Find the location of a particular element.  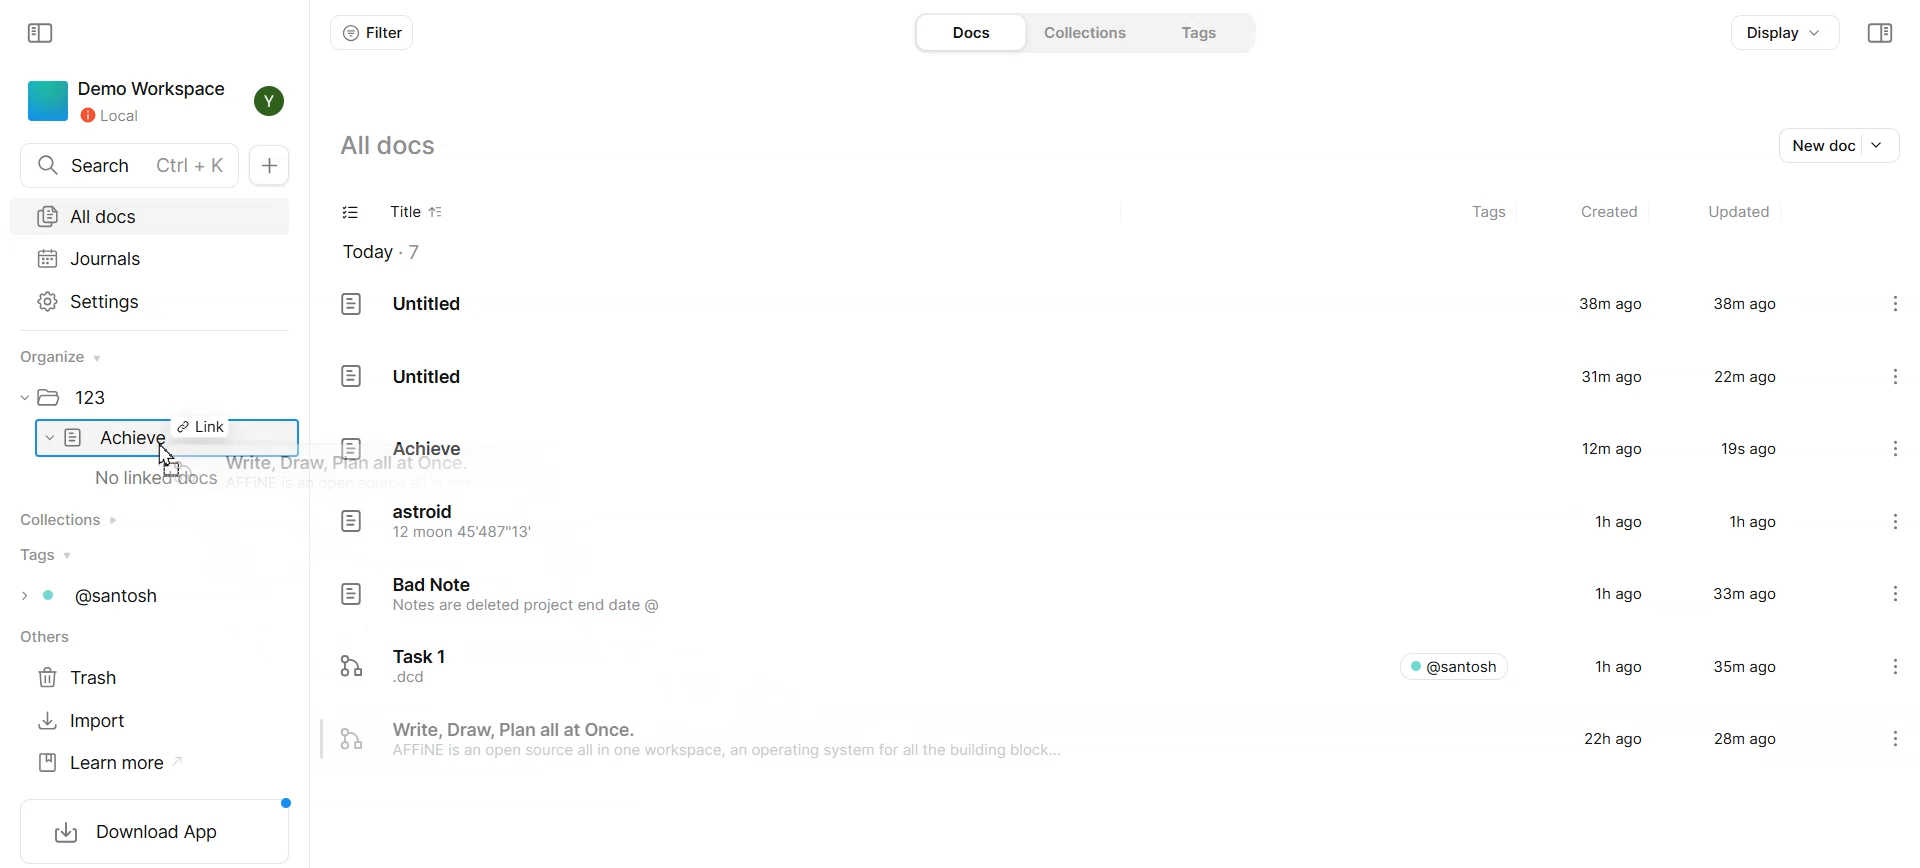

Achieve is located at coordinates (120, 438).